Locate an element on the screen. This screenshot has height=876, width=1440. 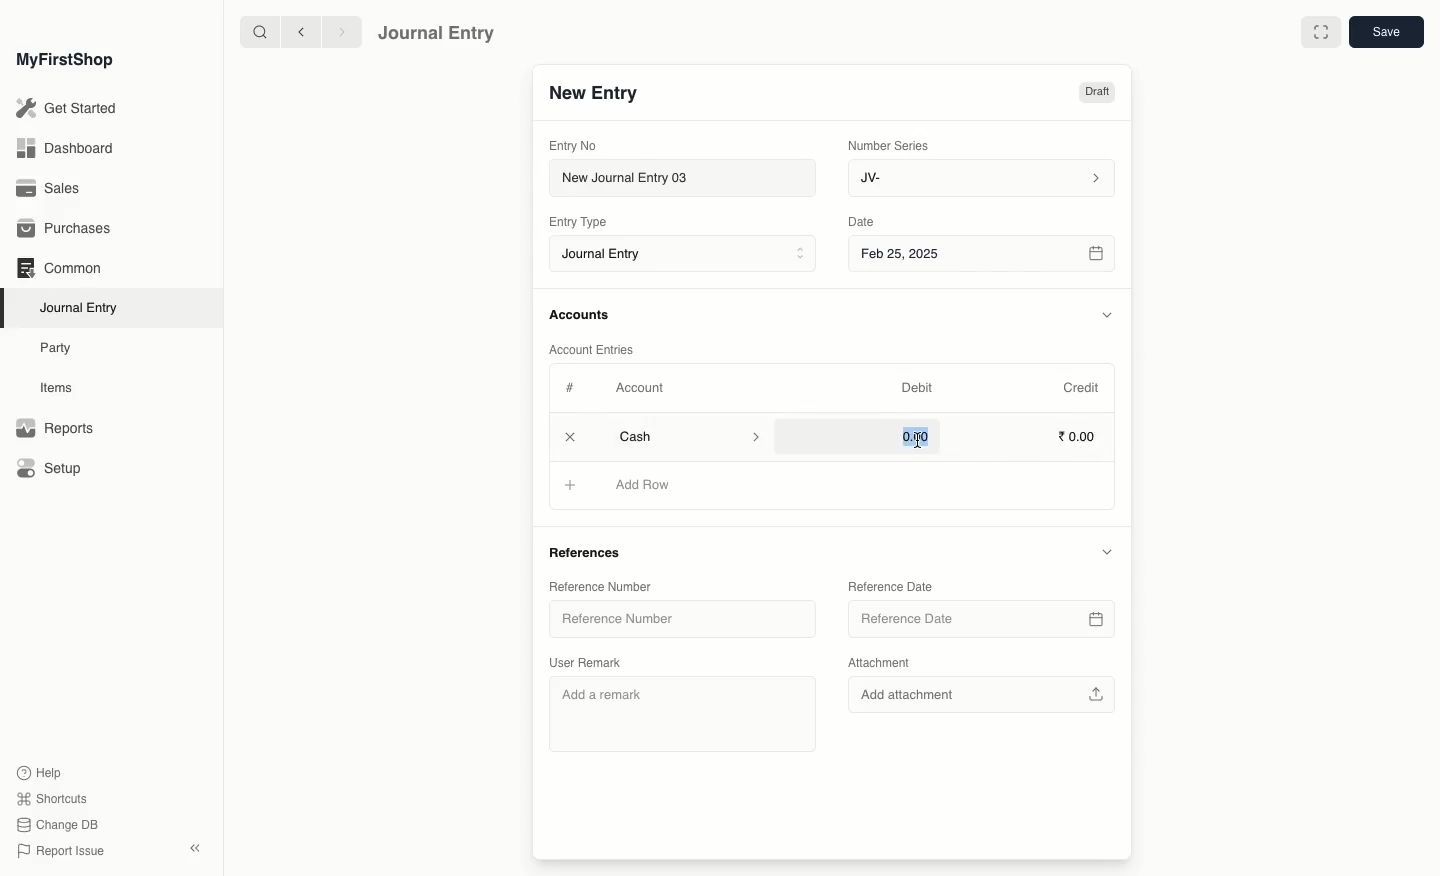
0.00 is located at coordinates (1078, 439).